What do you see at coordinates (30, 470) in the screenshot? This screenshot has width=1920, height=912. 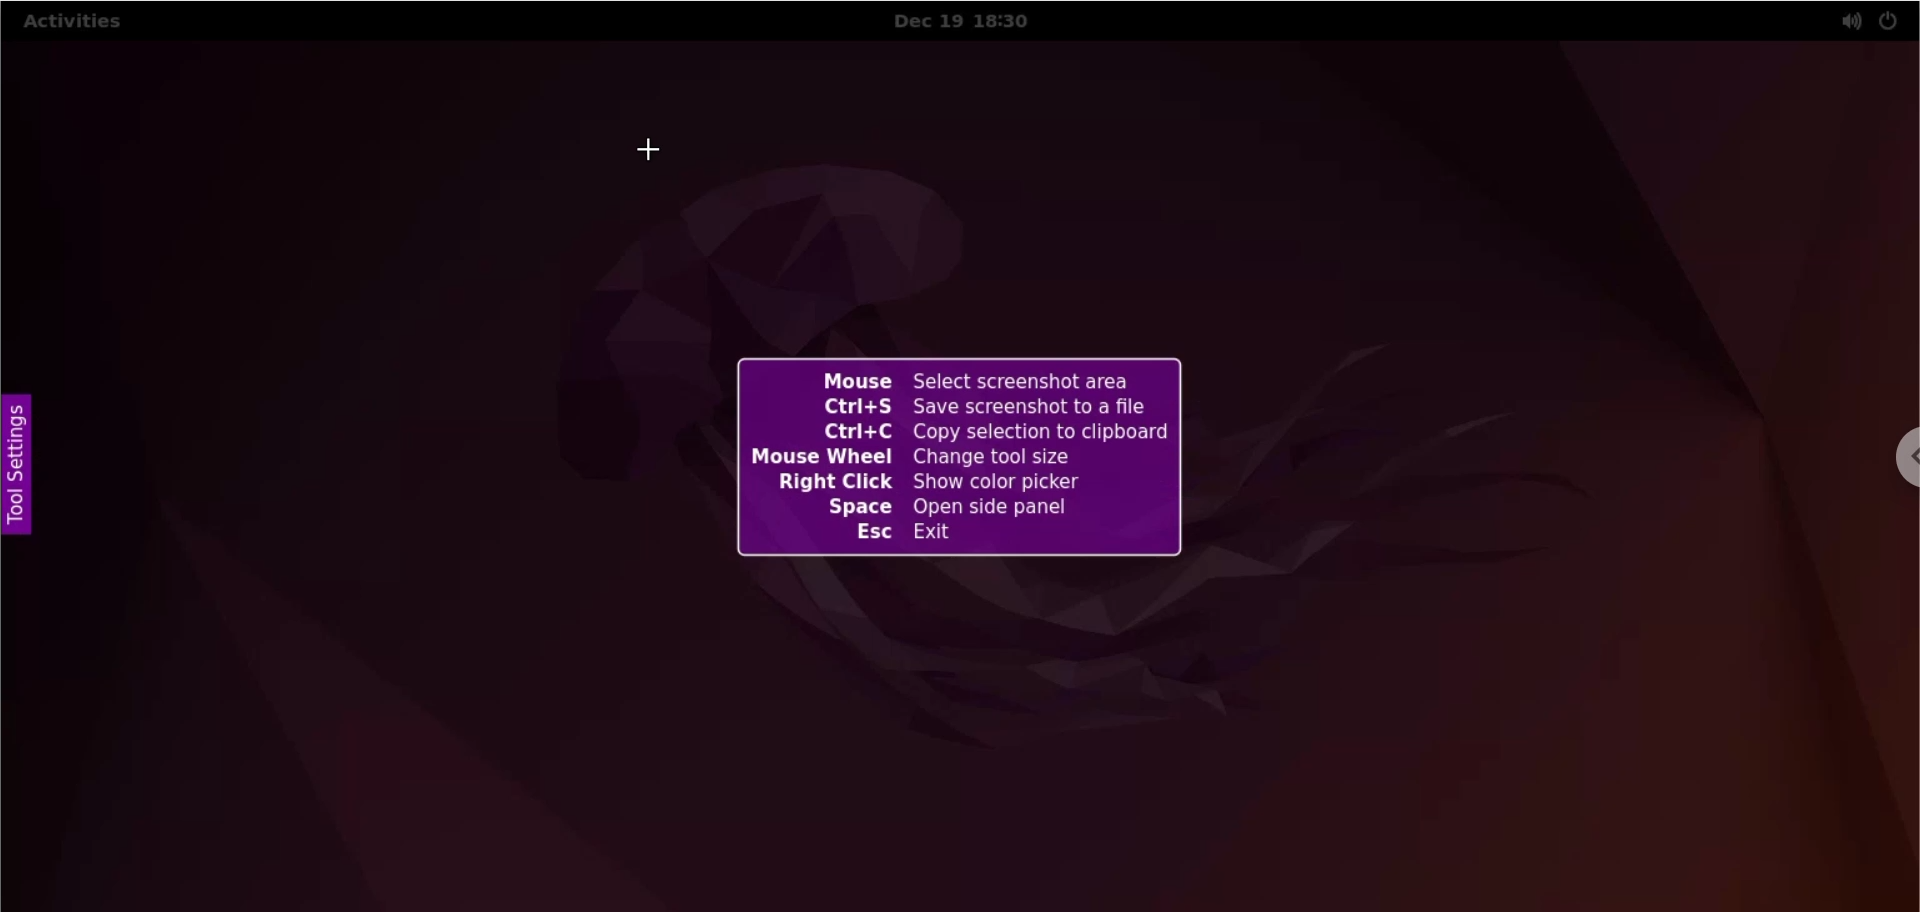 I see `tool settings` at bounding box center [30, 470].